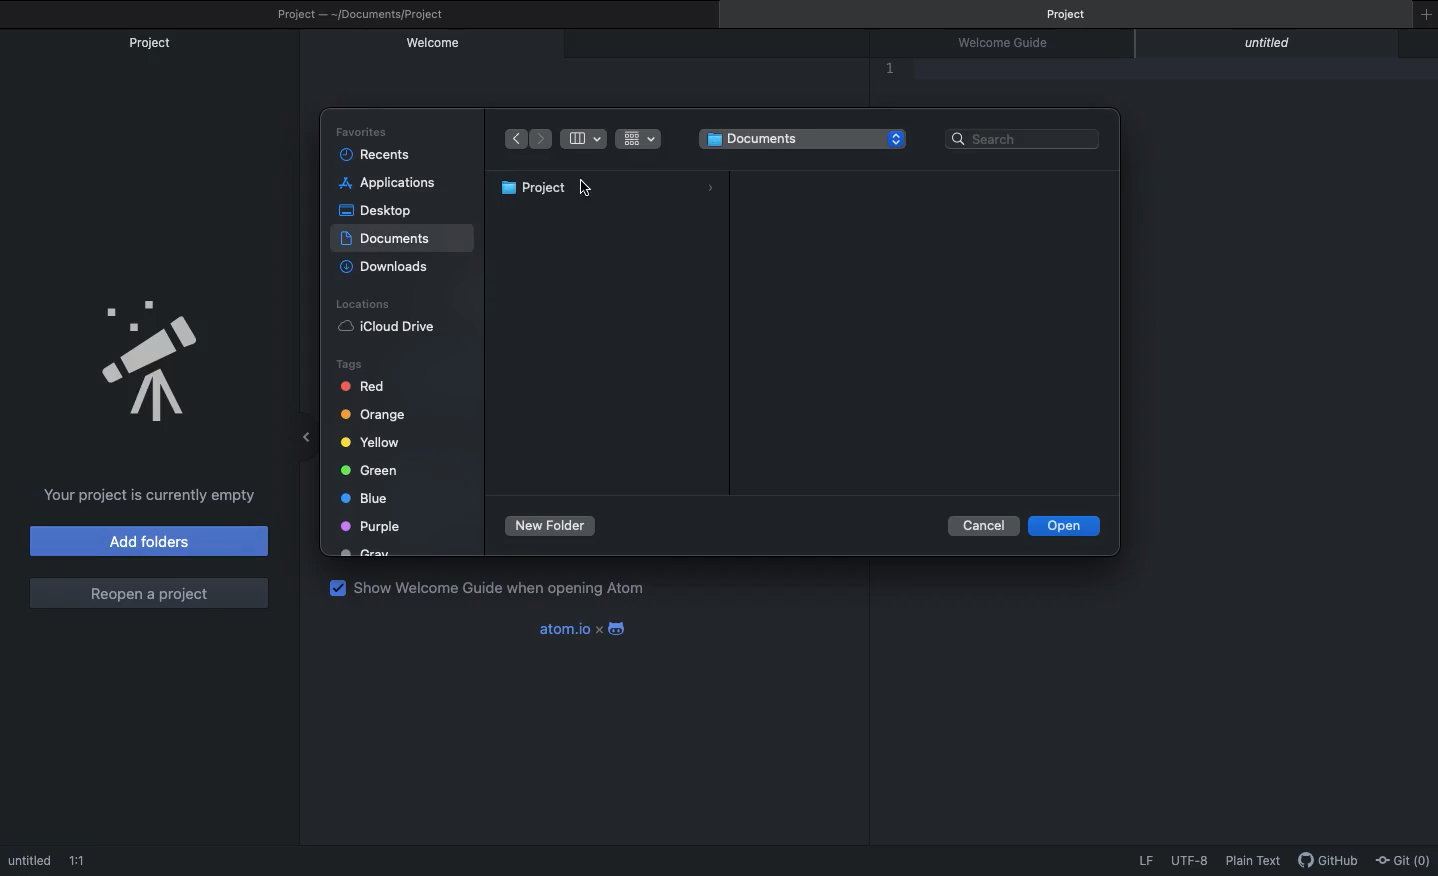  I want to click on Editor, so click(918, 73).